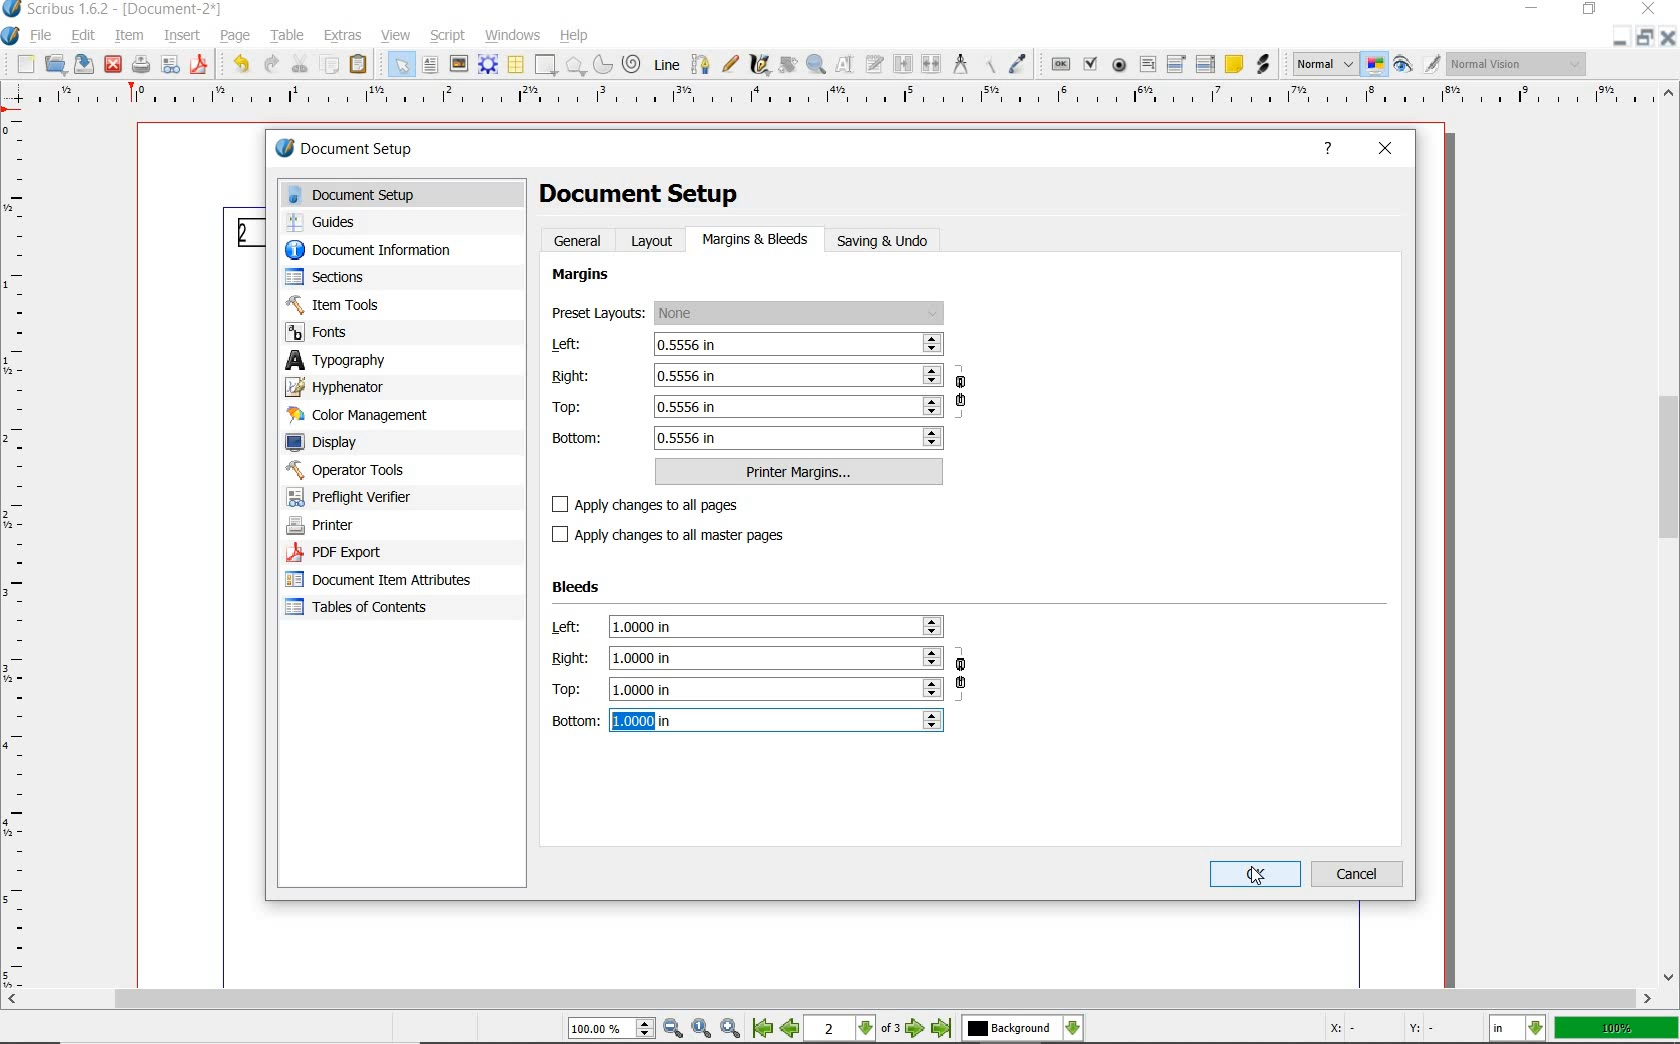  I want to click on link text frames, so click(903, 64).